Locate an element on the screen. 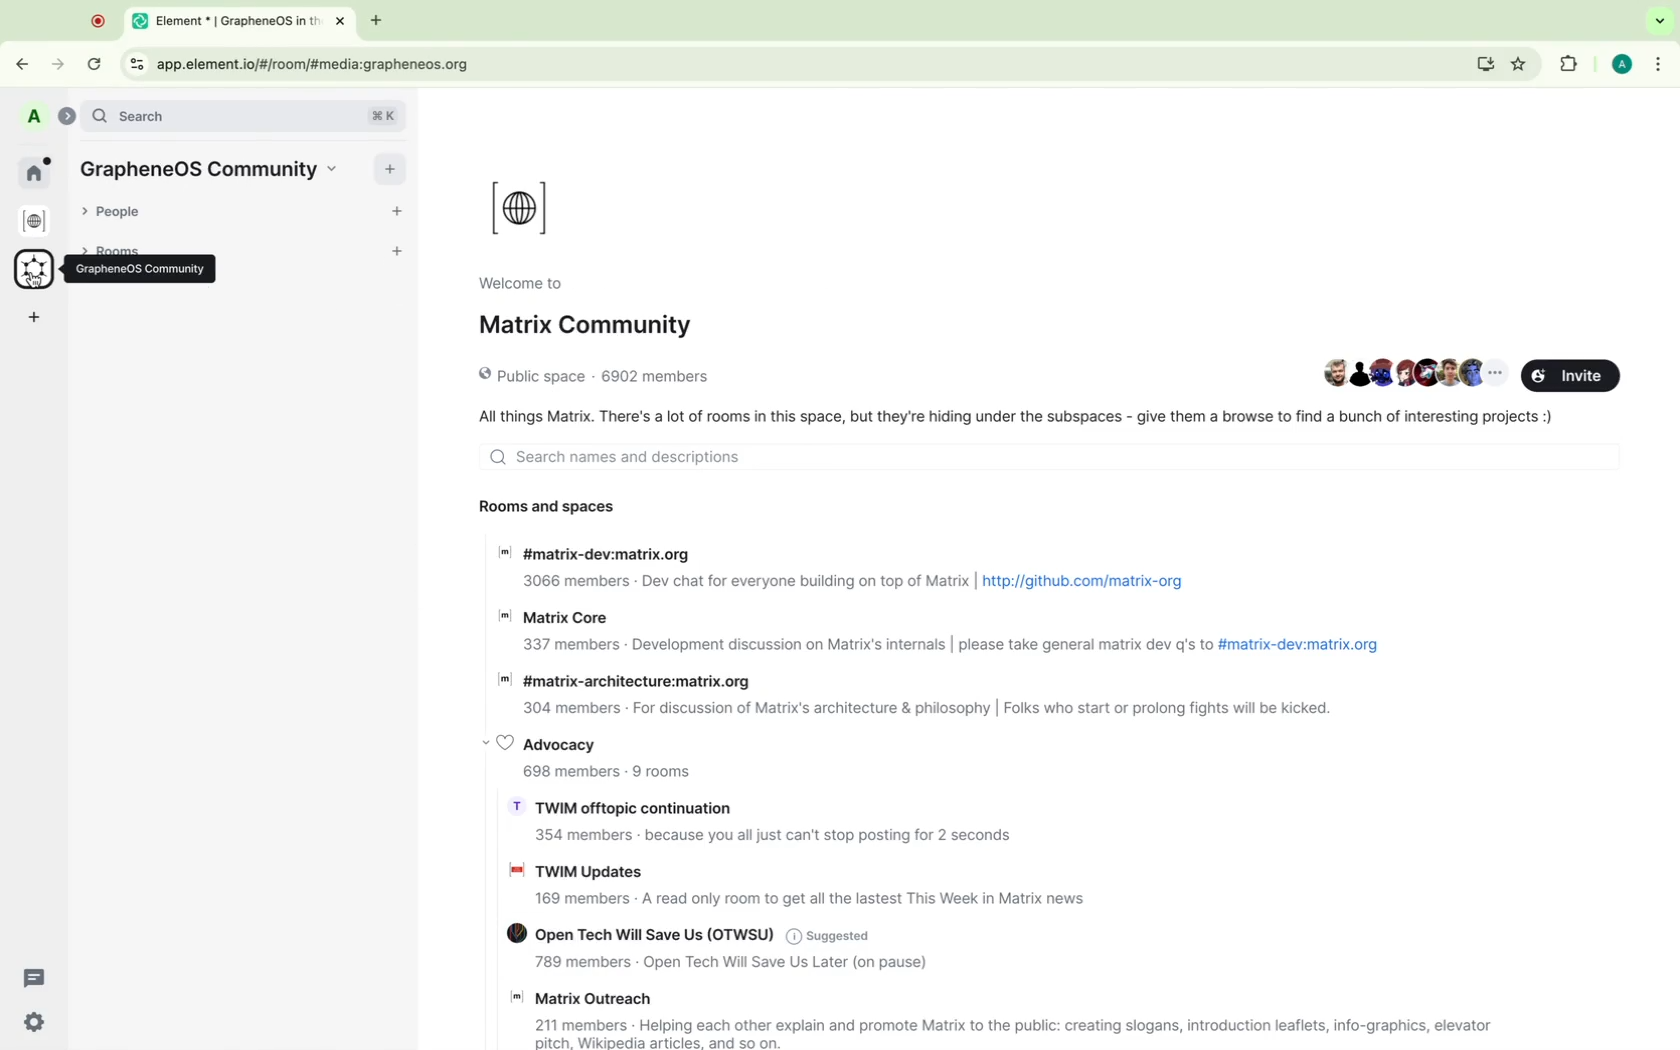  Advocacy is located at coordinates (556, 740).